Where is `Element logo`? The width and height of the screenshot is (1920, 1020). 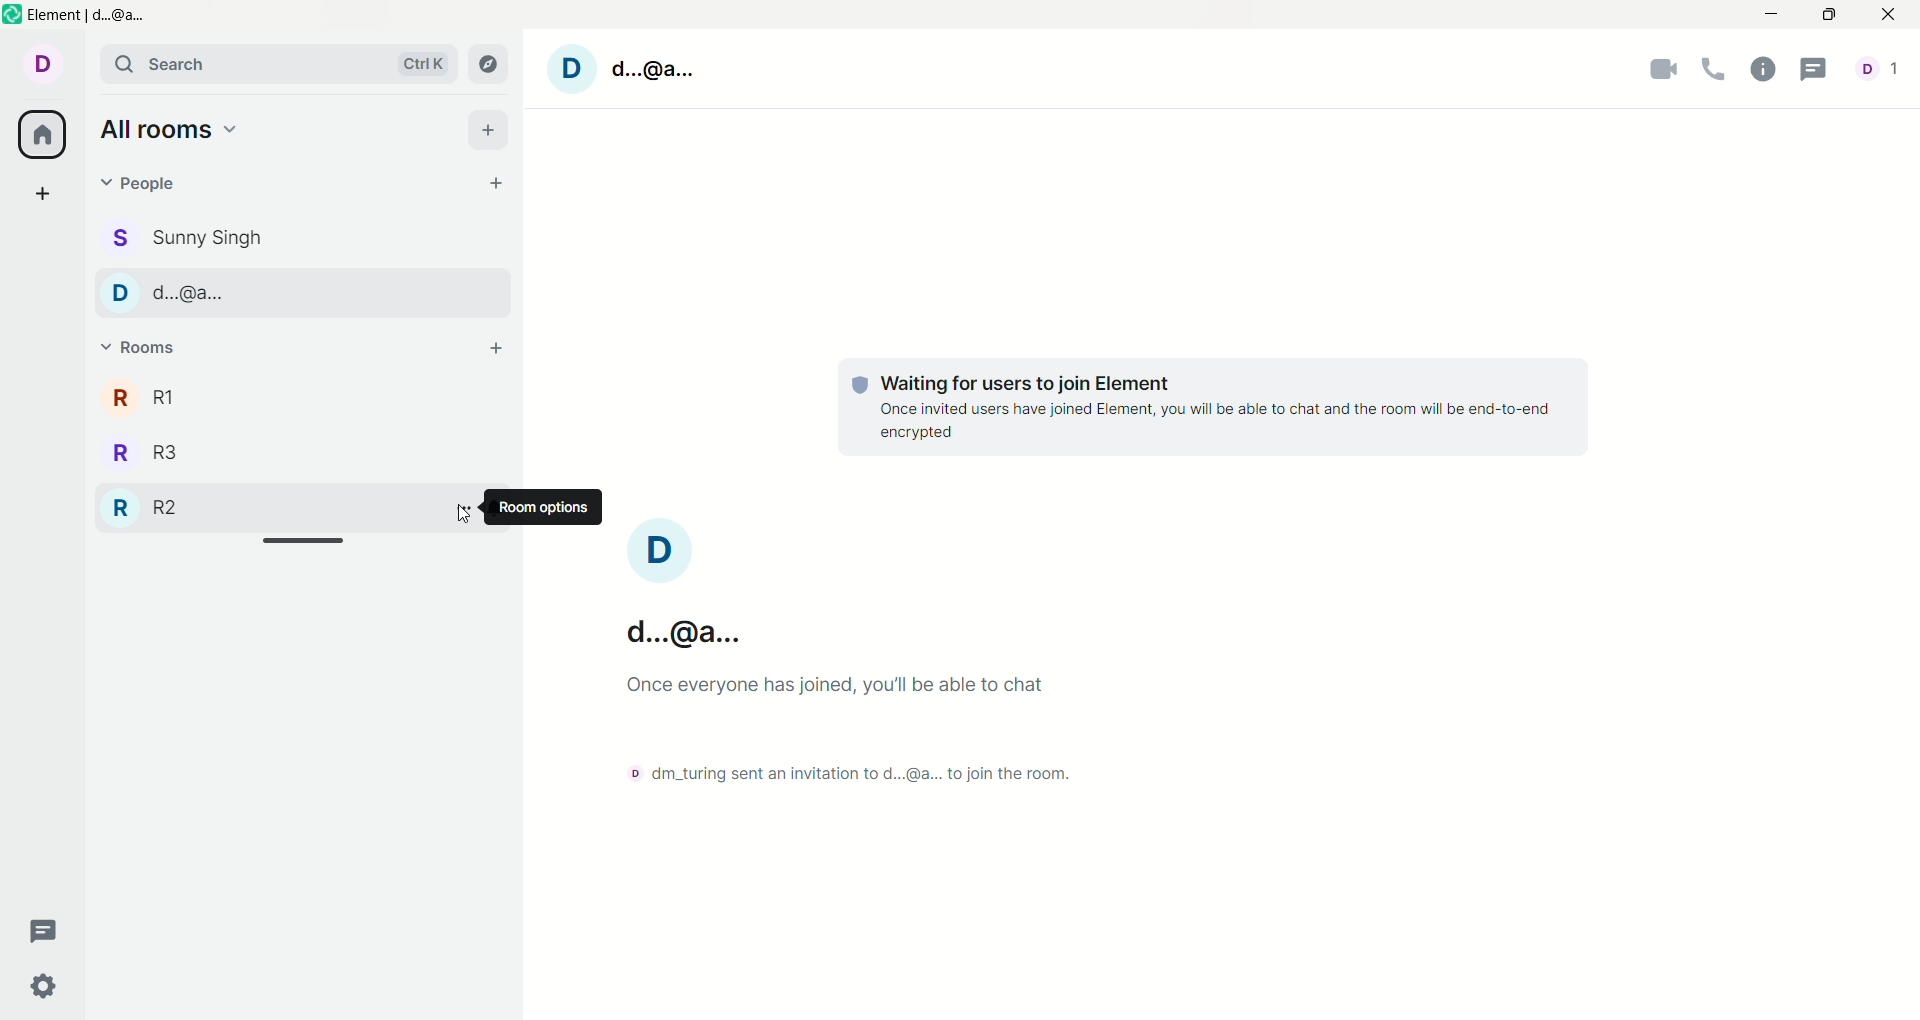
Element logo is located at coordinates (13, 14).